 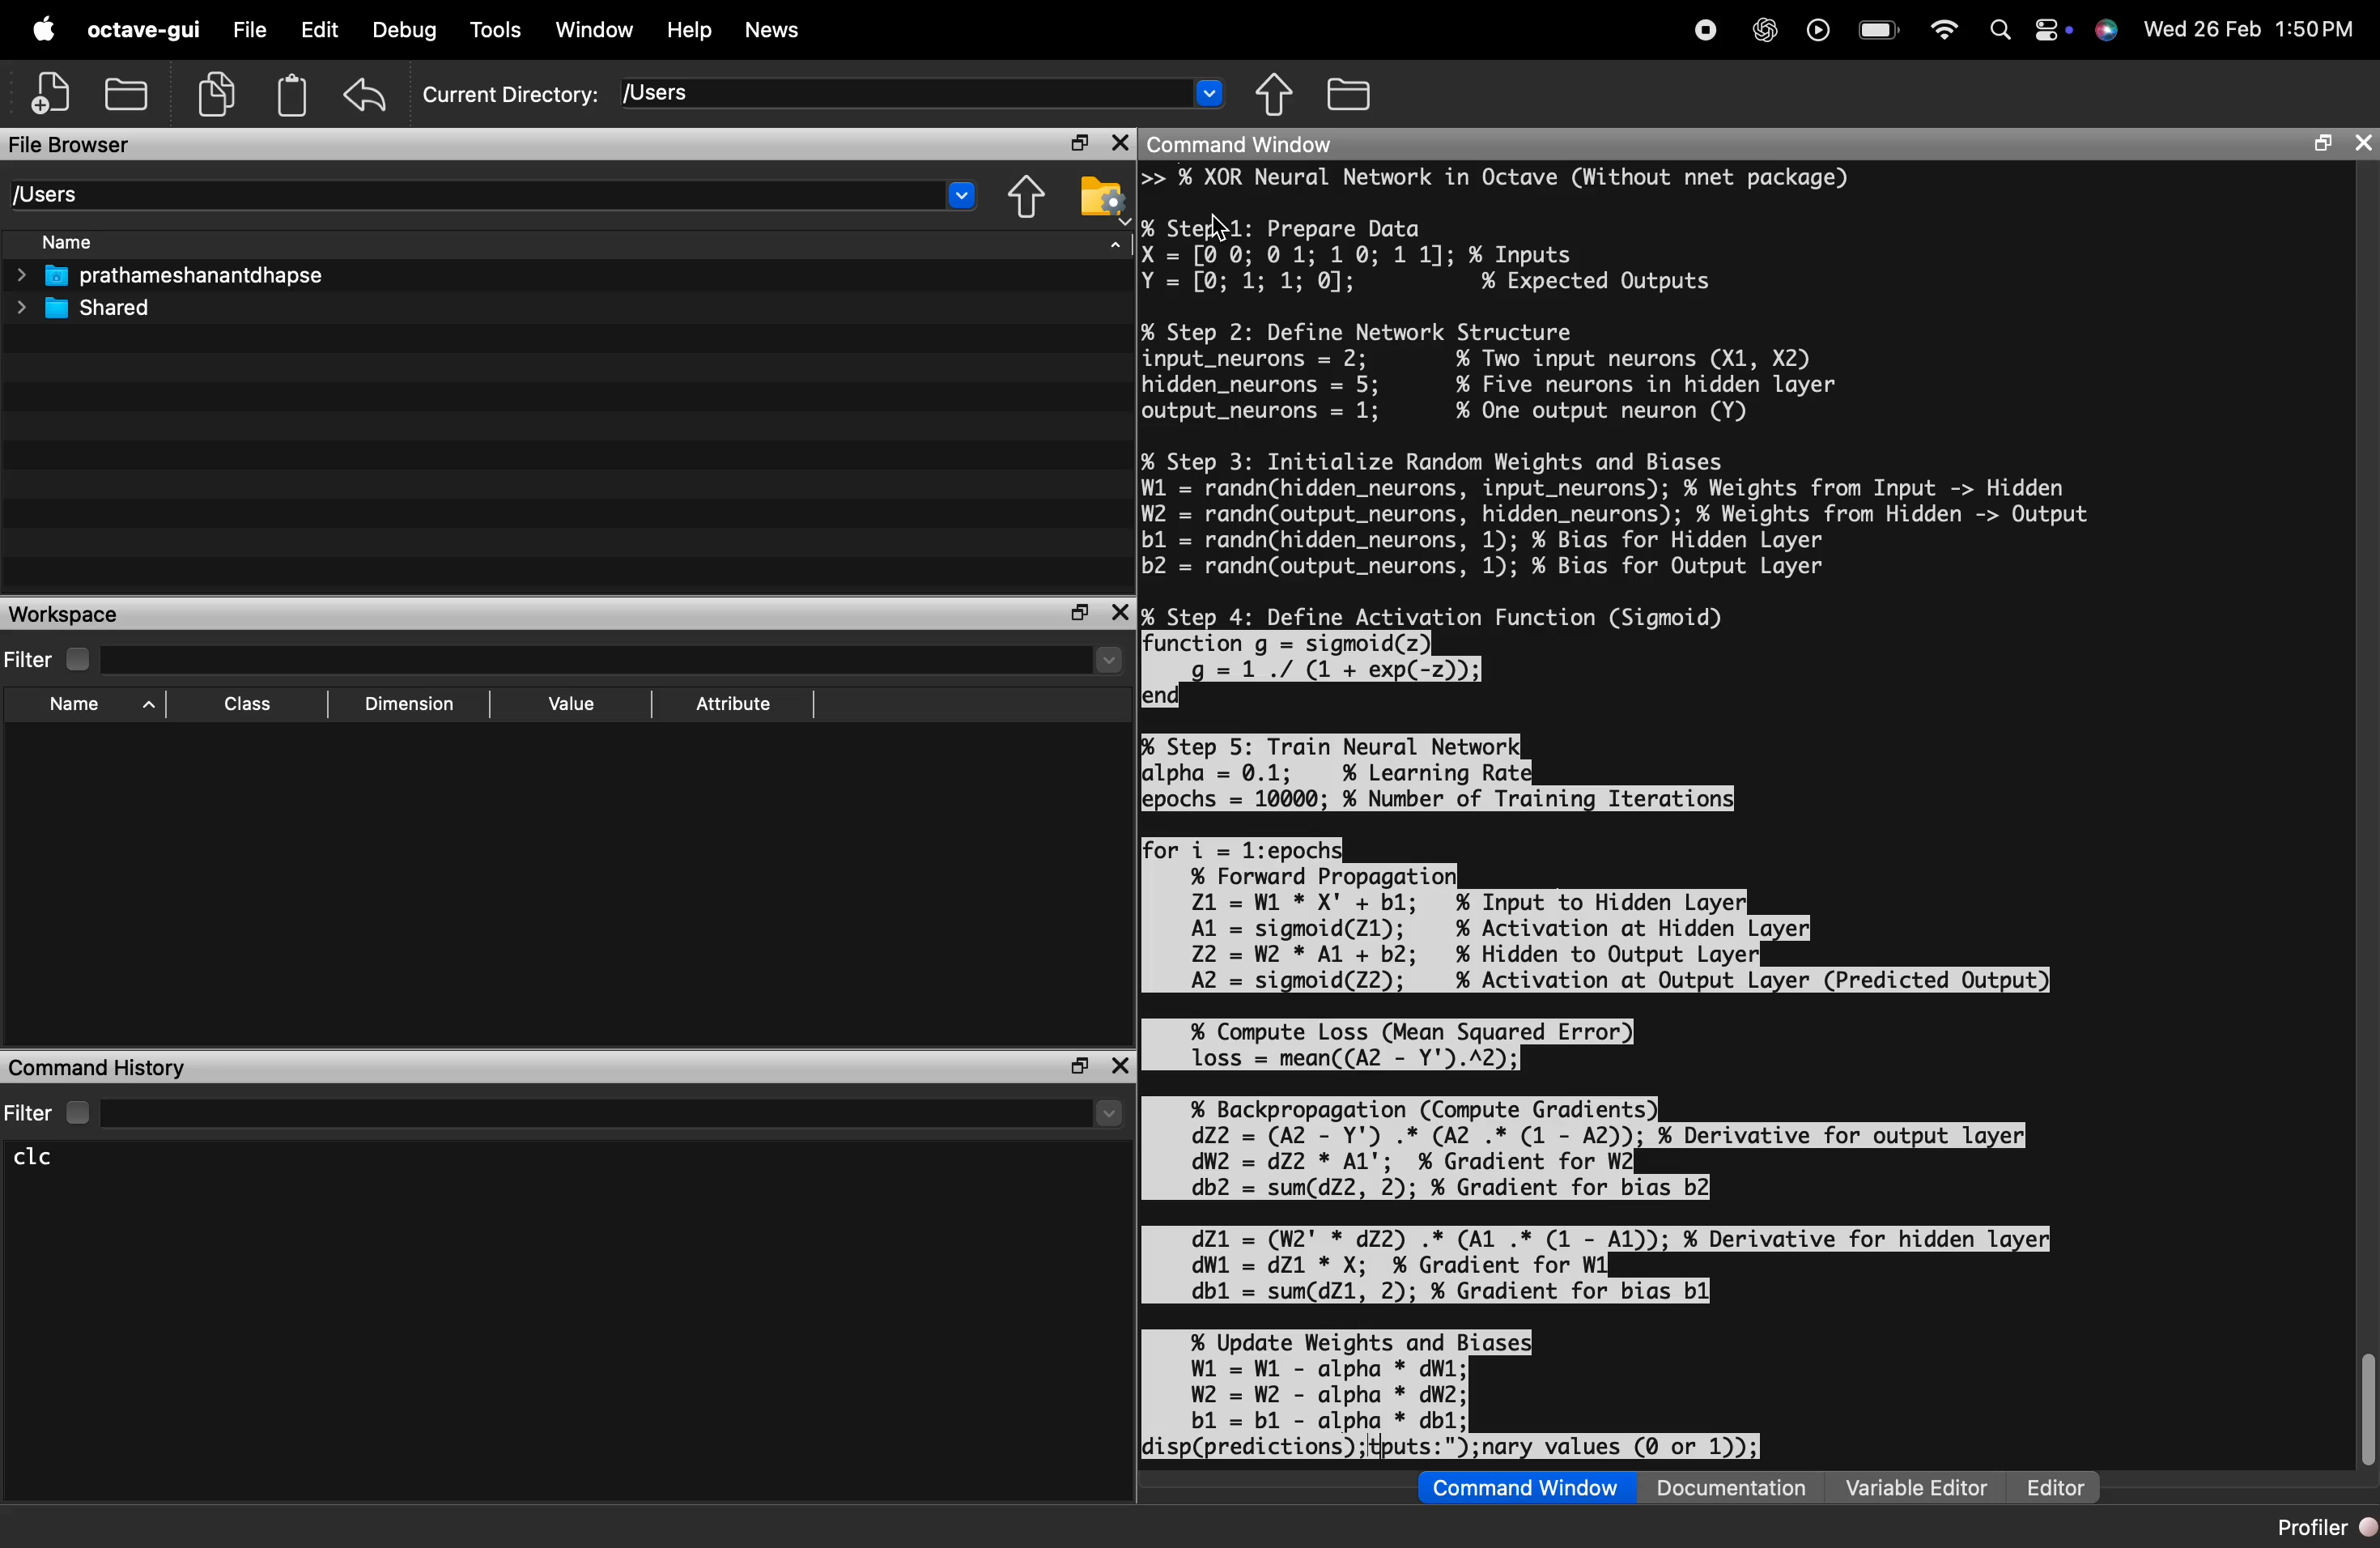 I want to click on prathameshanantdhapse, so click(x=169, y=276).